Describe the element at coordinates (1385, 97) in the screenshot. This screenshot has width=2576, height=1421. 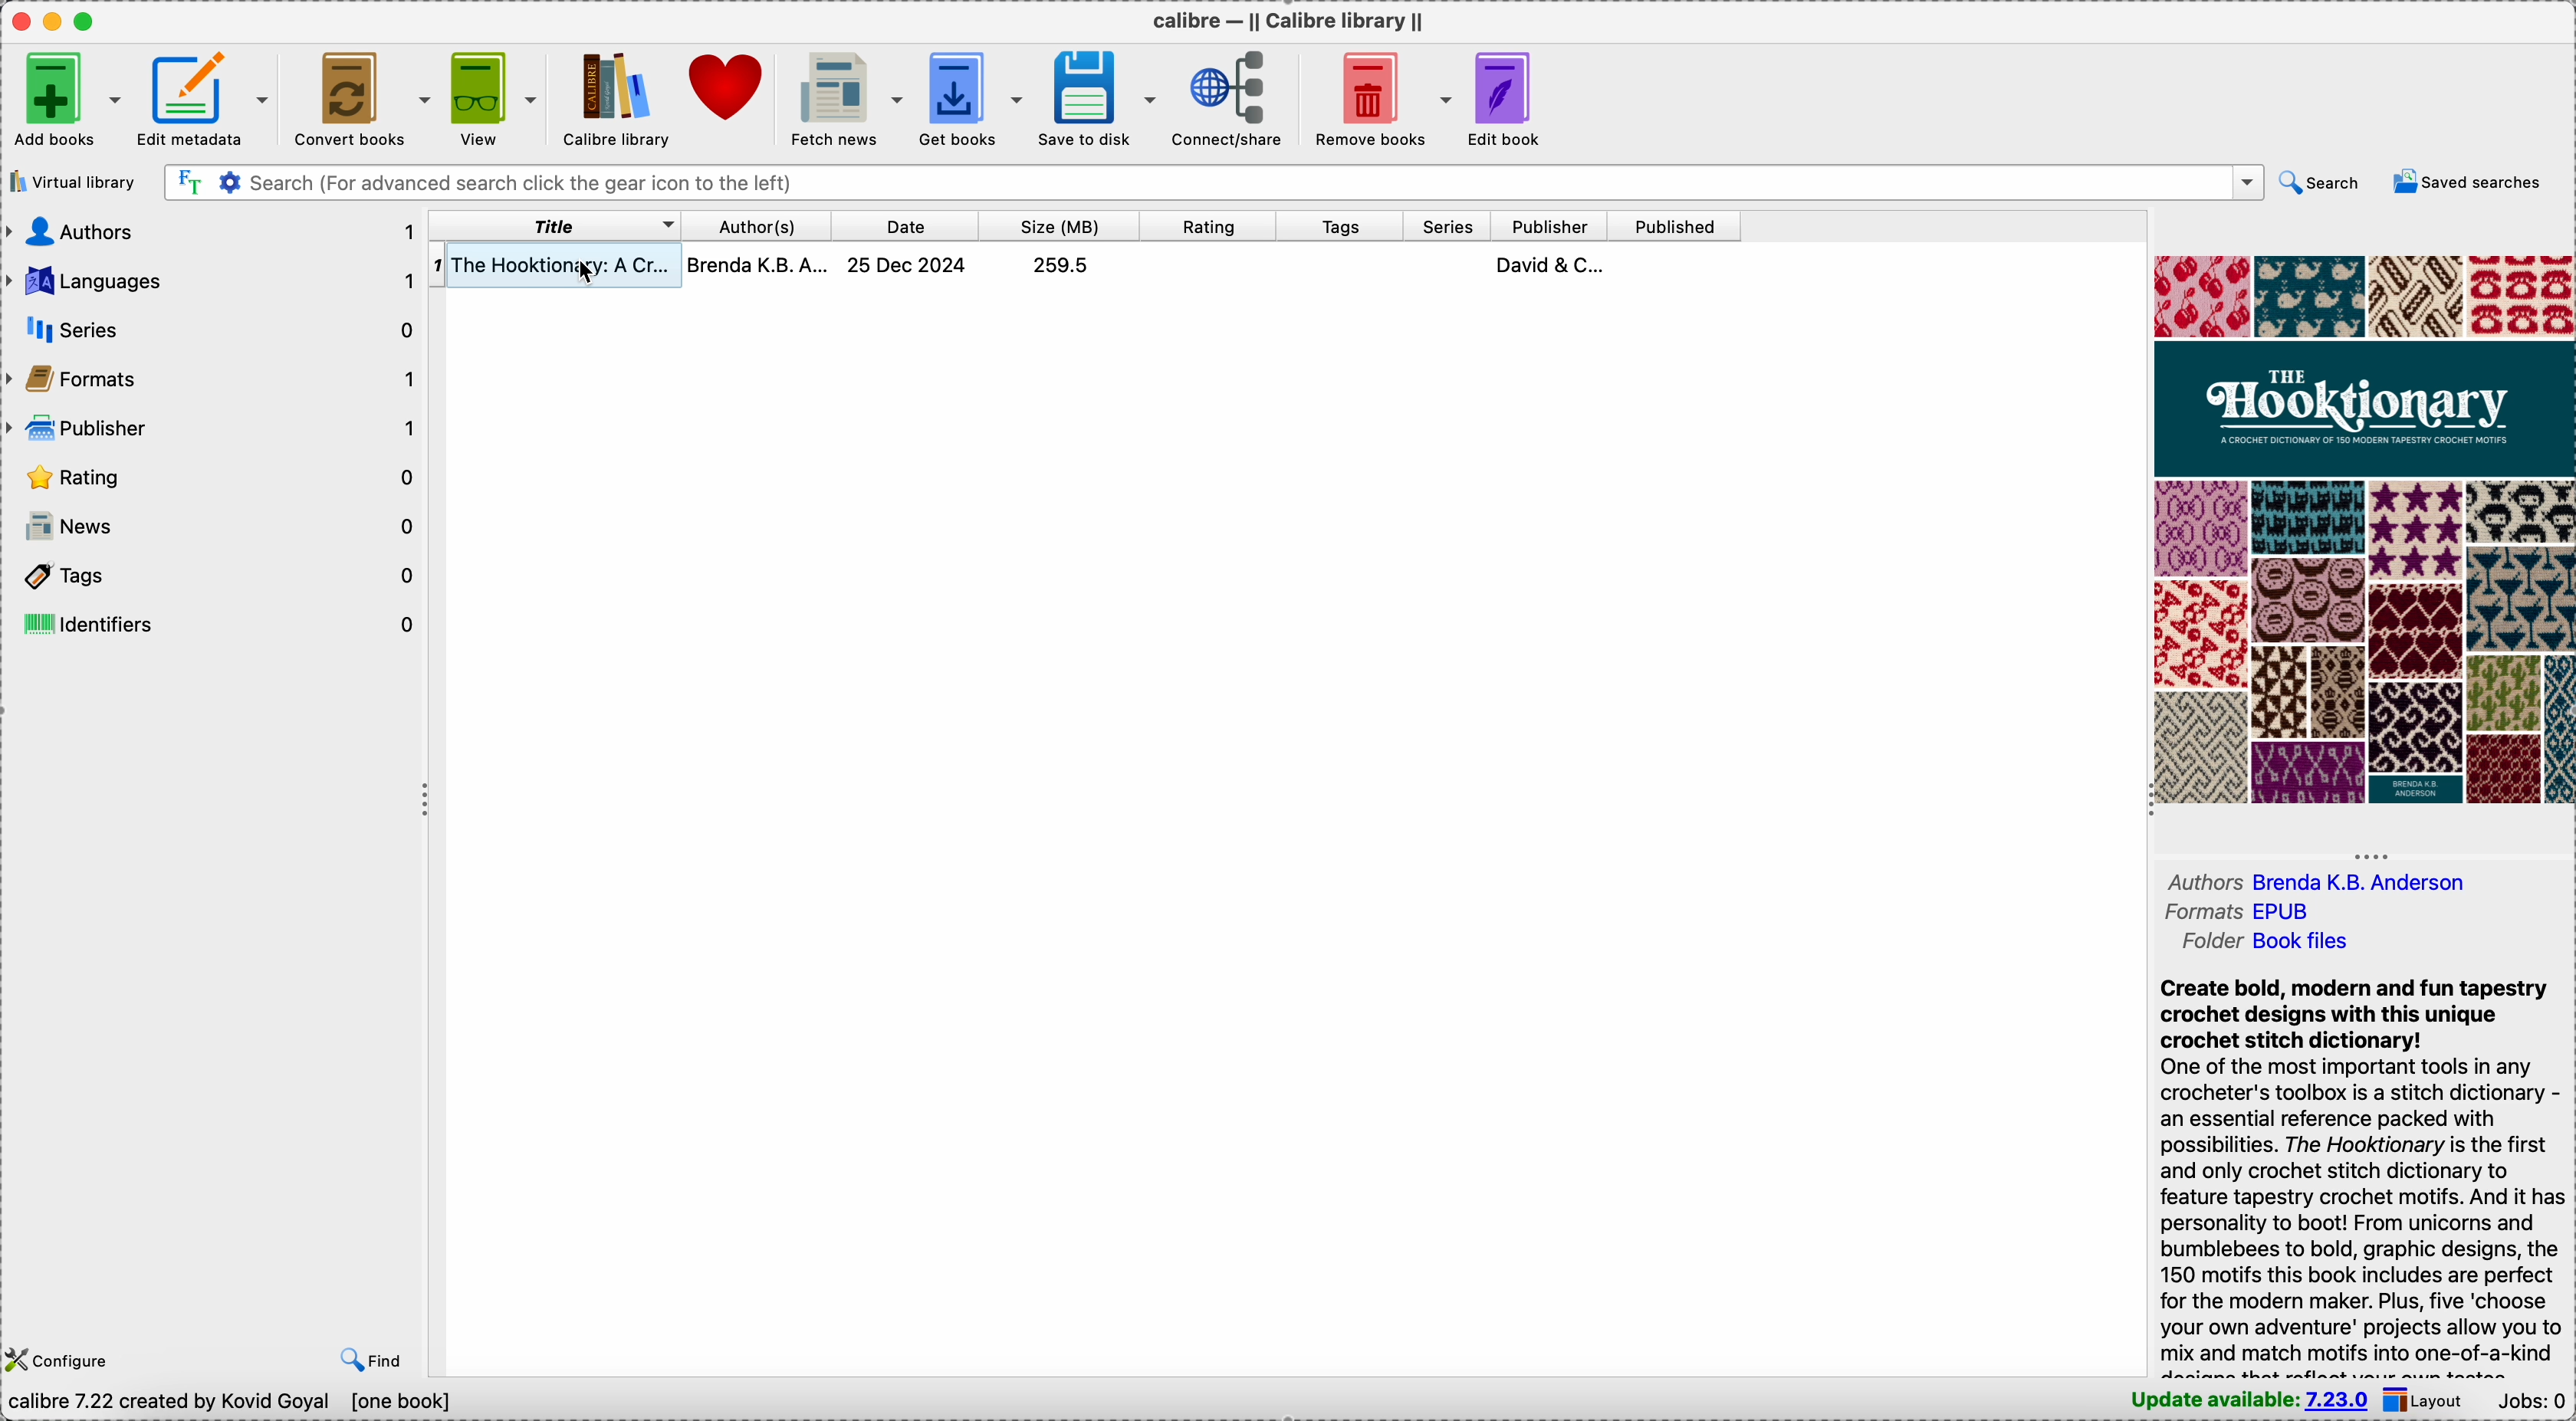
I see `remove books` at that location.